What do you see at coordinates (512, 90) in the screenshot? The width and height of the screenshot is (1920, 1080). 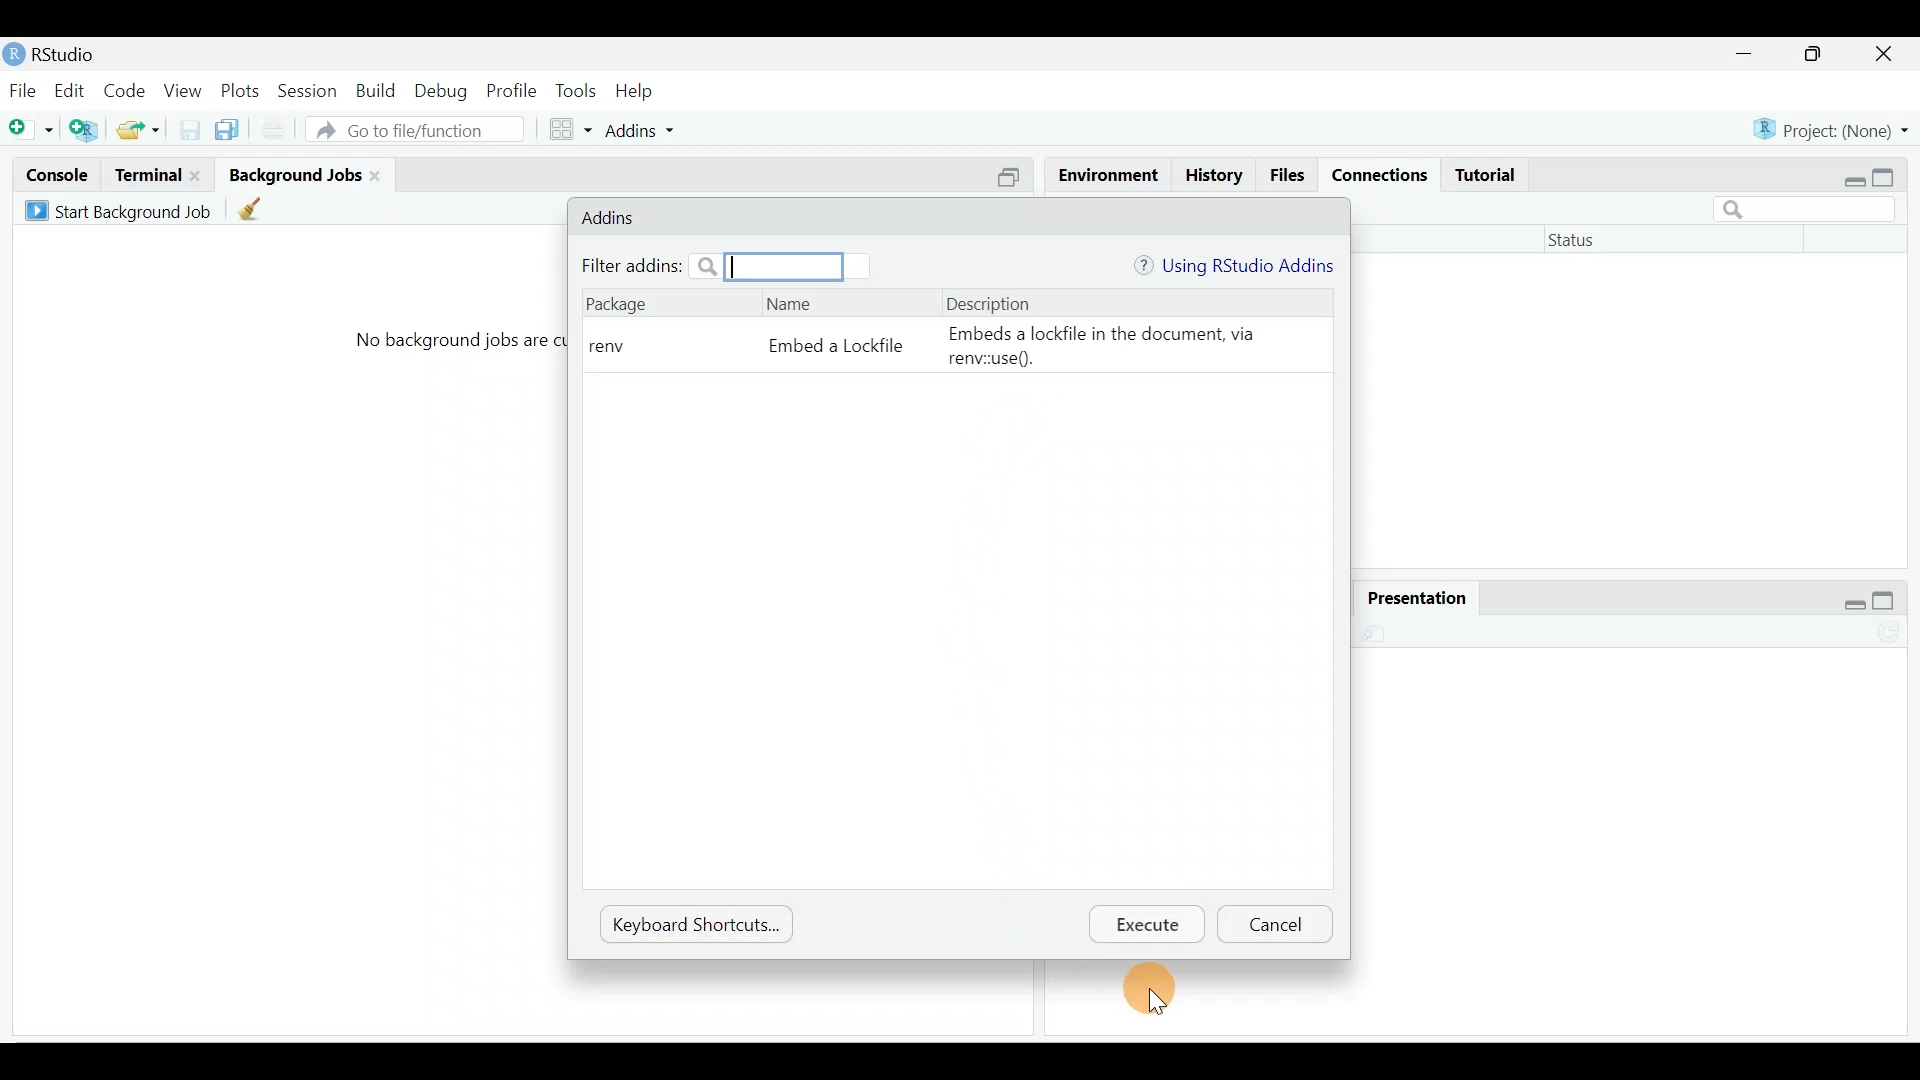 I see `Profile` at bounding box center [512, 90].